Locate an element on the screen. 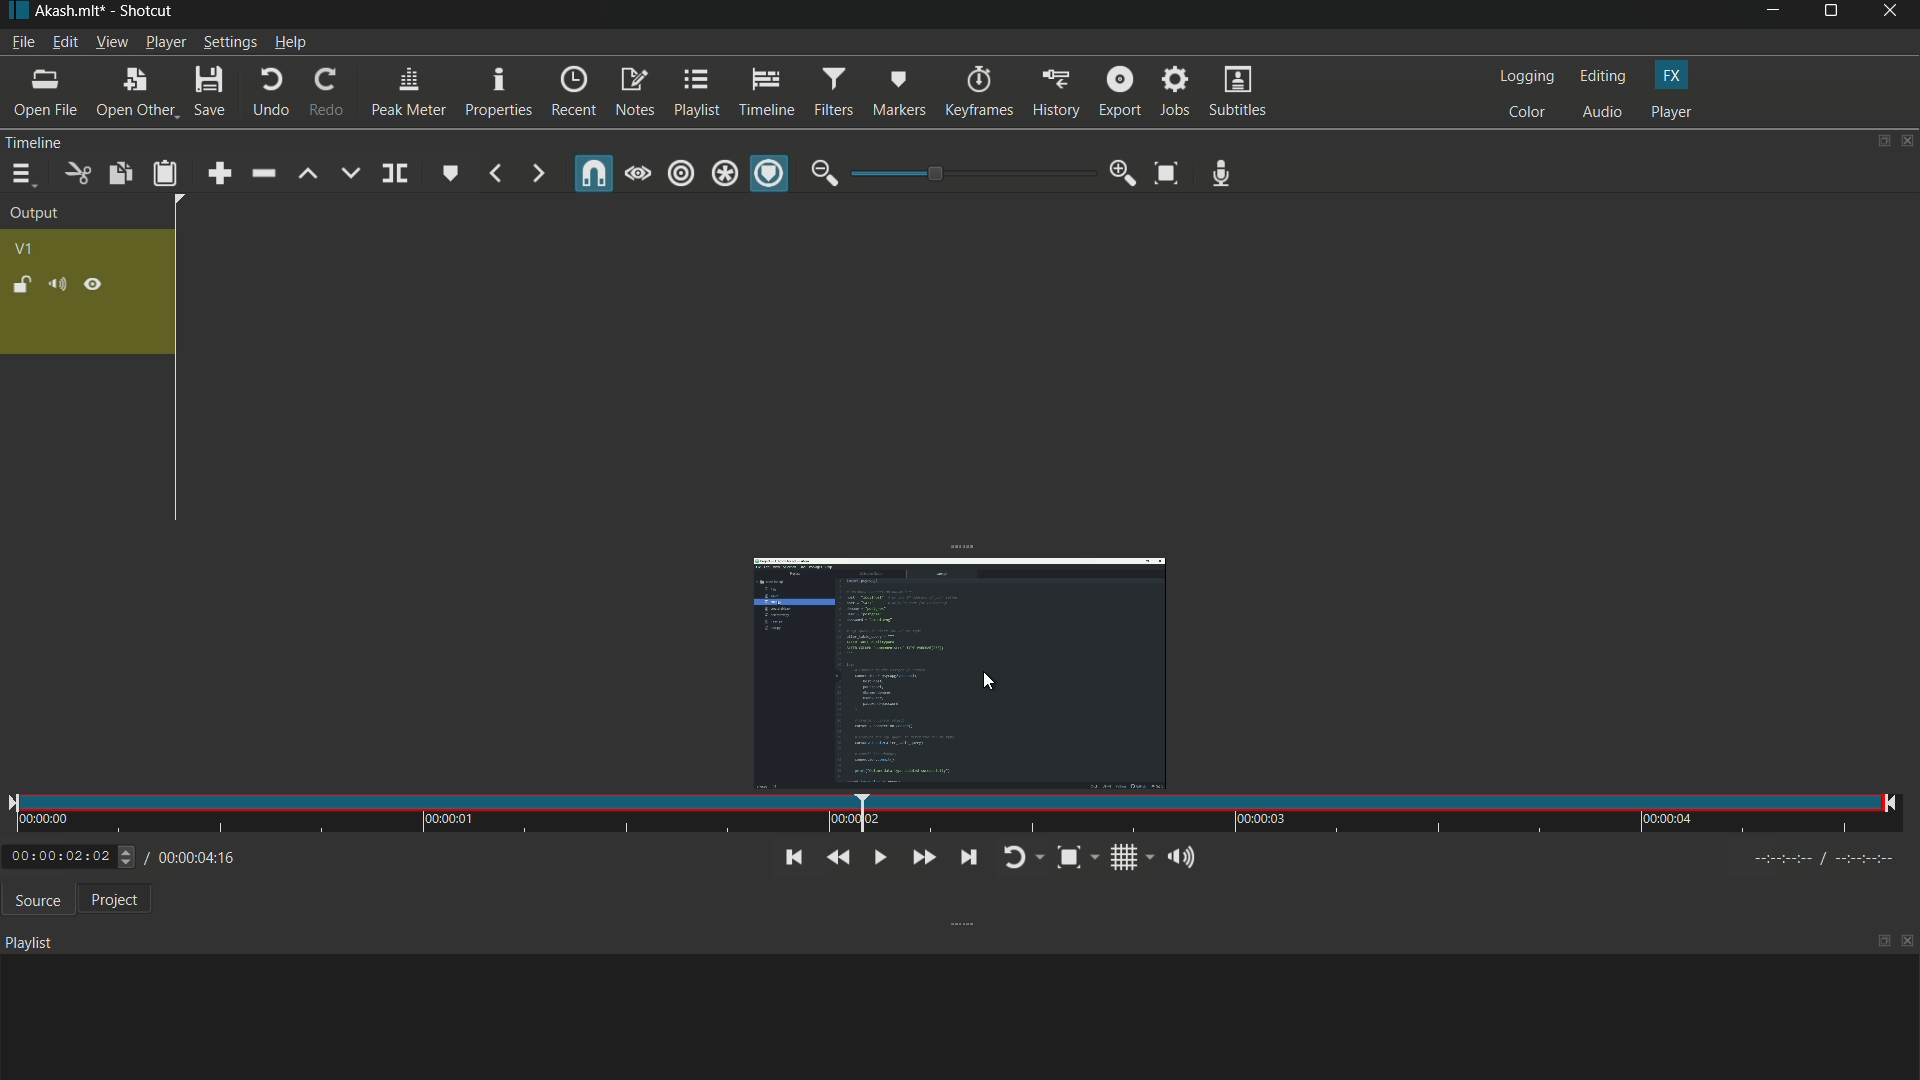 The width and height of the screenshot is (1920, 1080). file menu is located at coordinates (22, 42).